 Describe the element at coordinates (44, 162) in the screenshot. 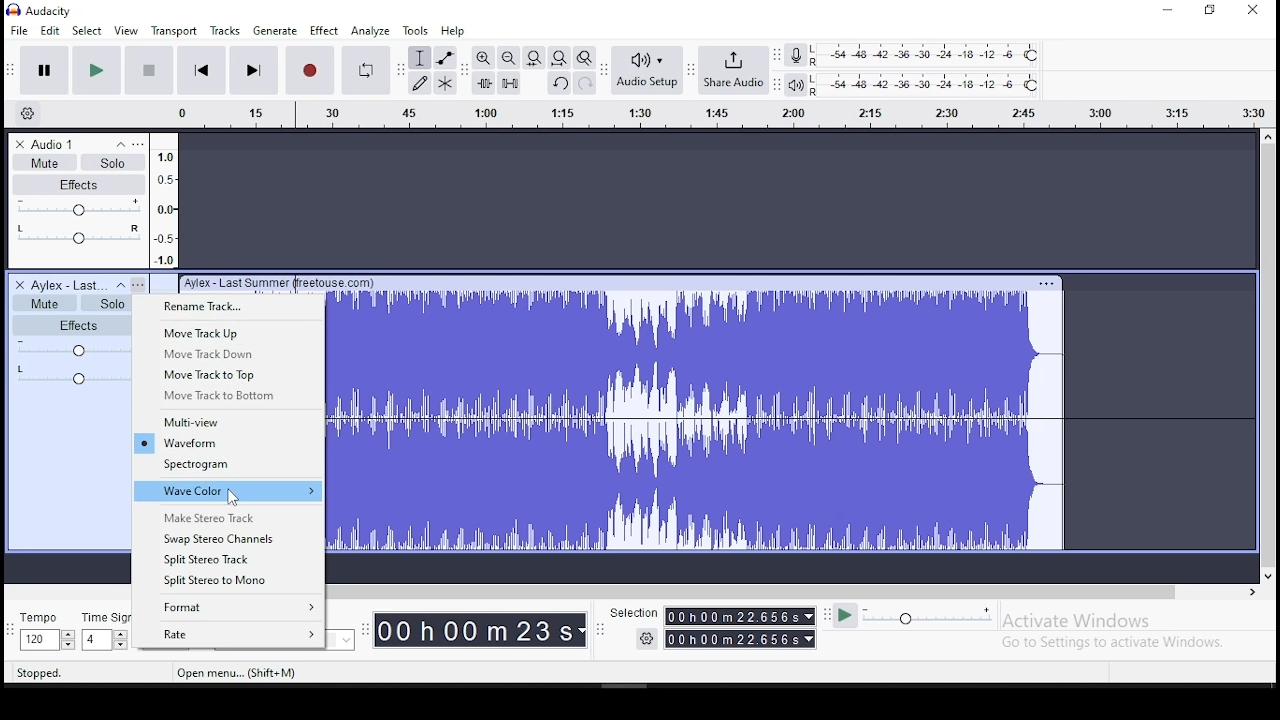

I see `mute` at that location.